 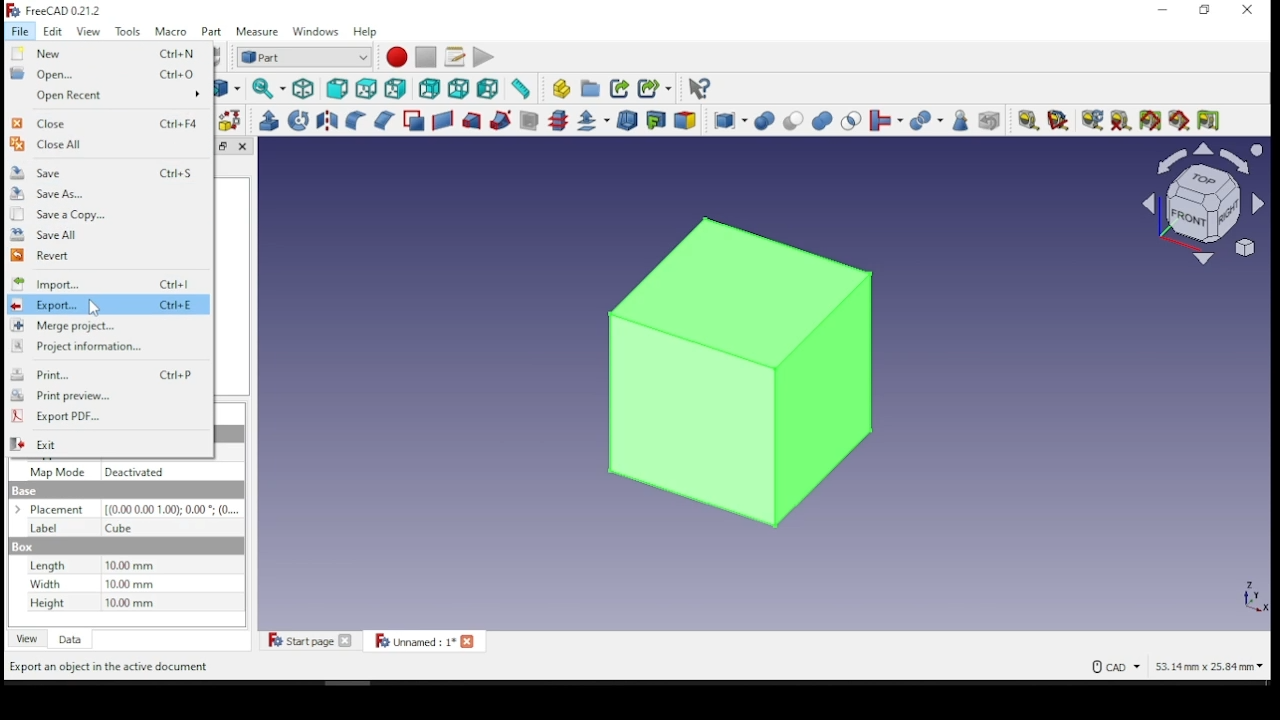 I want to click on macro recording, so click(x=397, y=57).